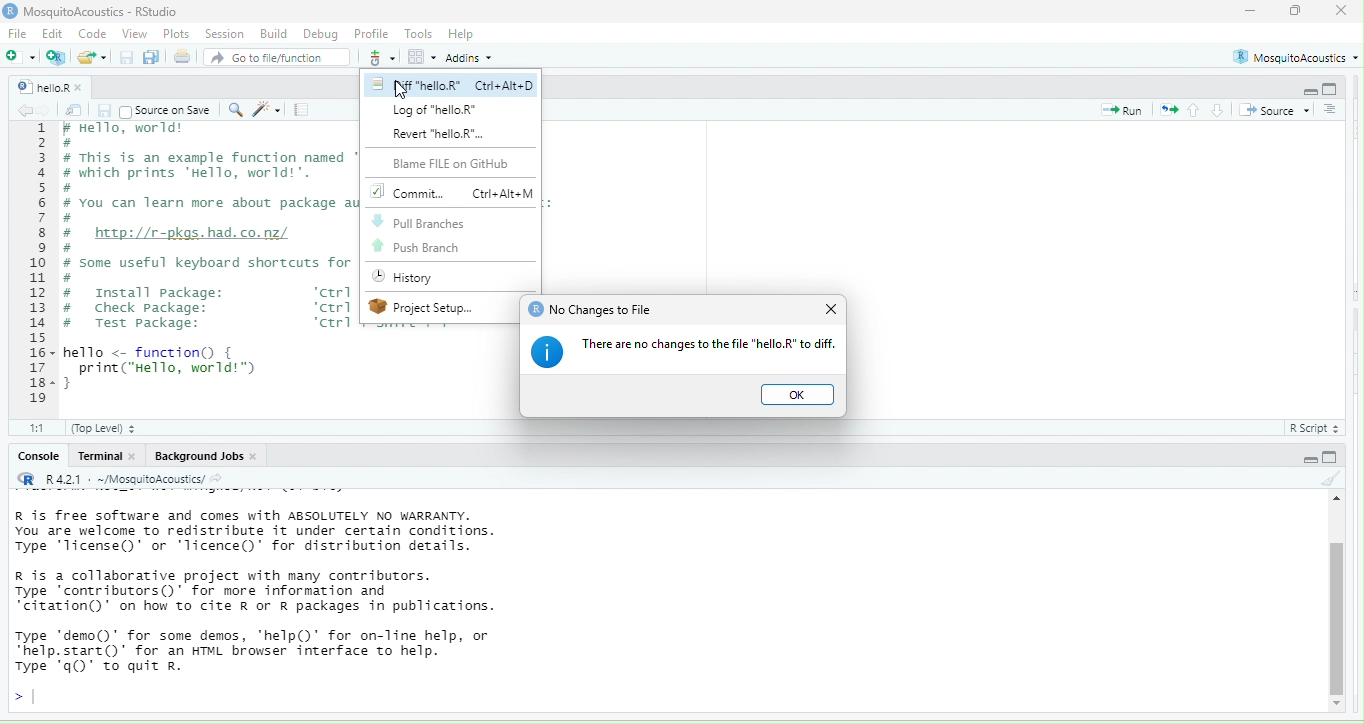  Describe the element at coordinates (1308, 90) in the screenshot. I see `hide r script` at that location.